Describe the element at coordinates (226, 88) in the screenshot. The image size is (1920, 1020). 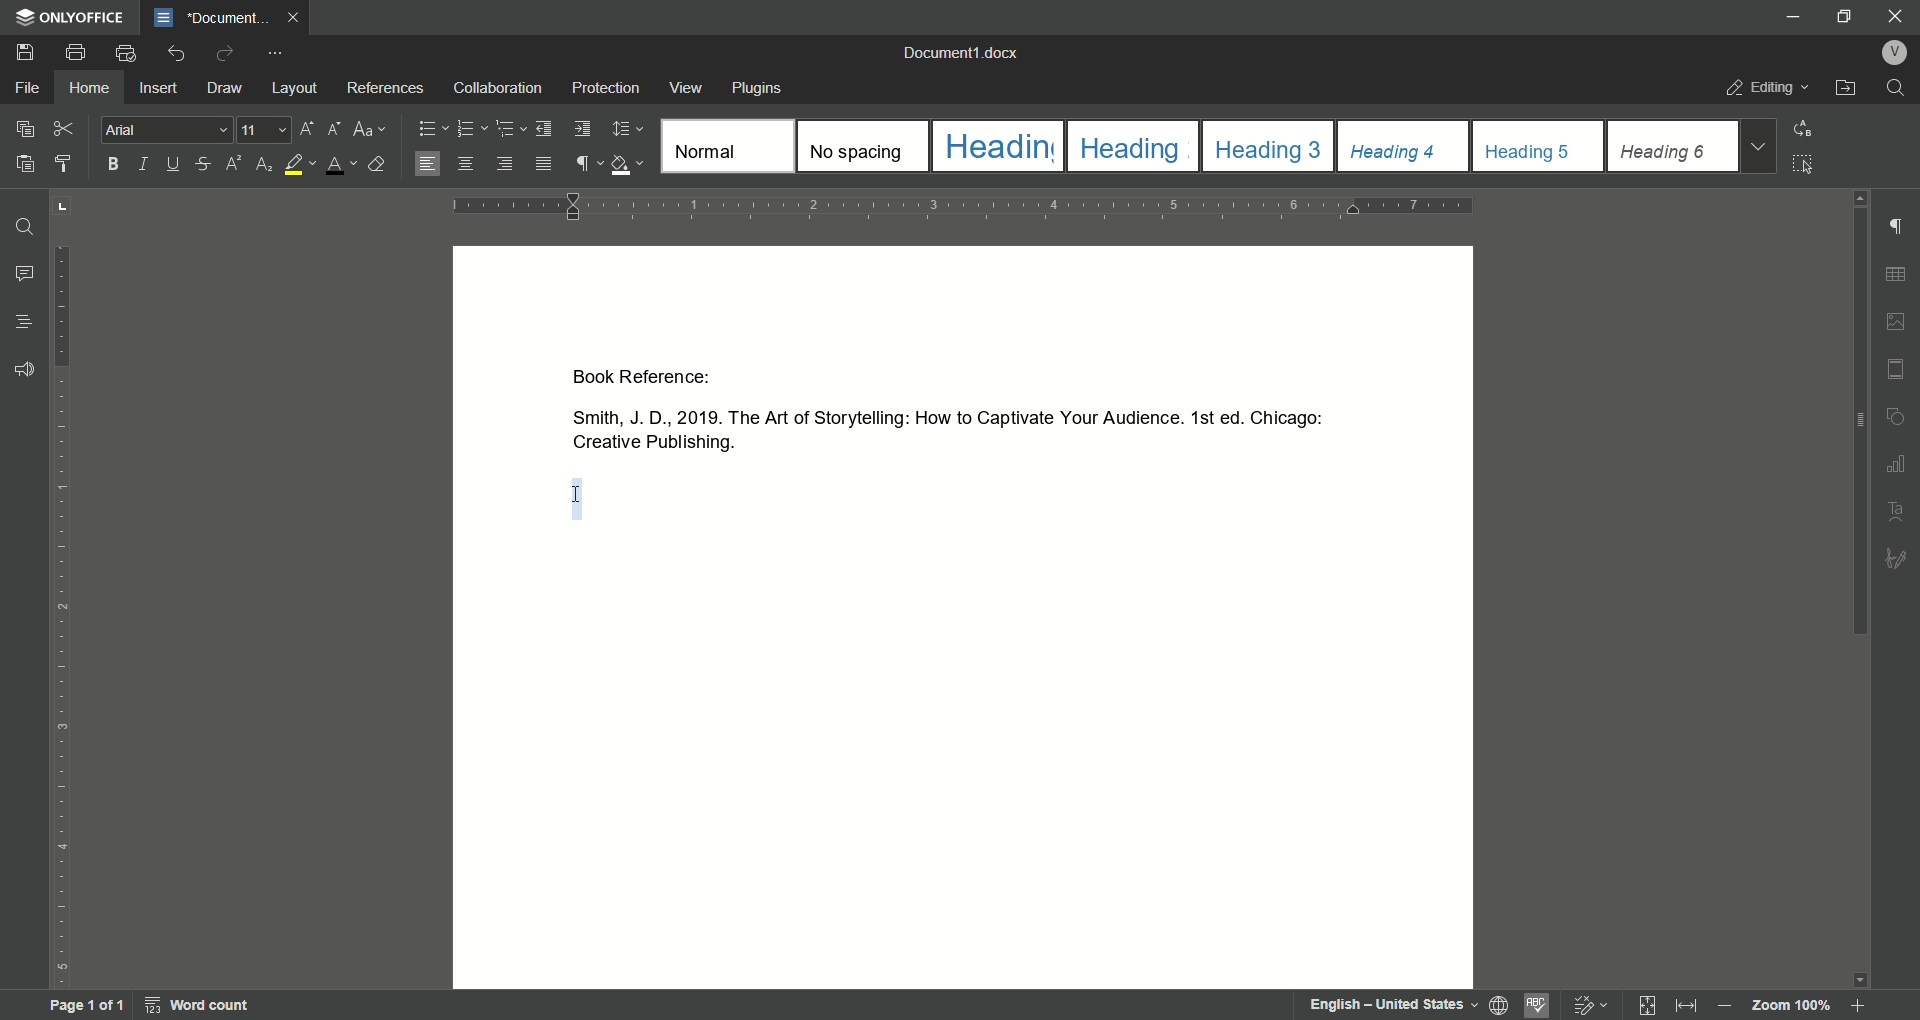
I see `draw` at that location.